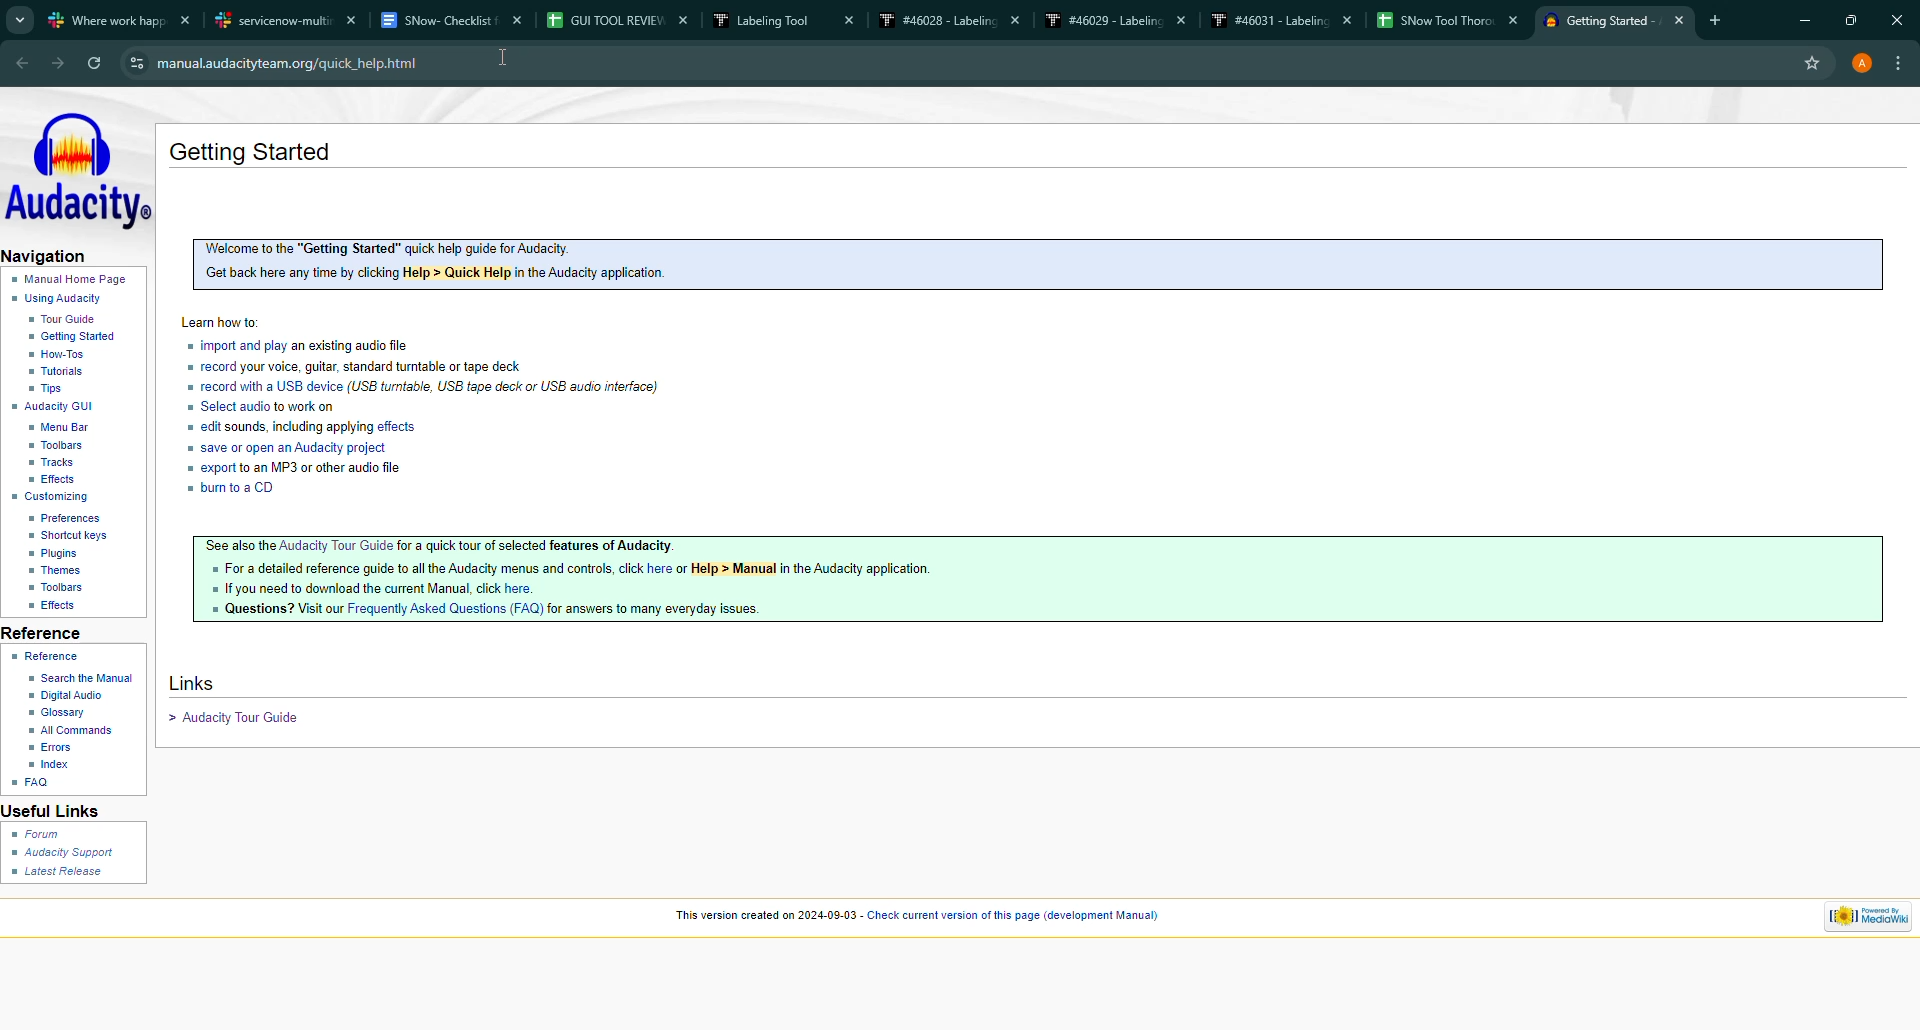  Describe the element at coordinates (61, 448) in the screenshot. I see `toolbar` at that location.